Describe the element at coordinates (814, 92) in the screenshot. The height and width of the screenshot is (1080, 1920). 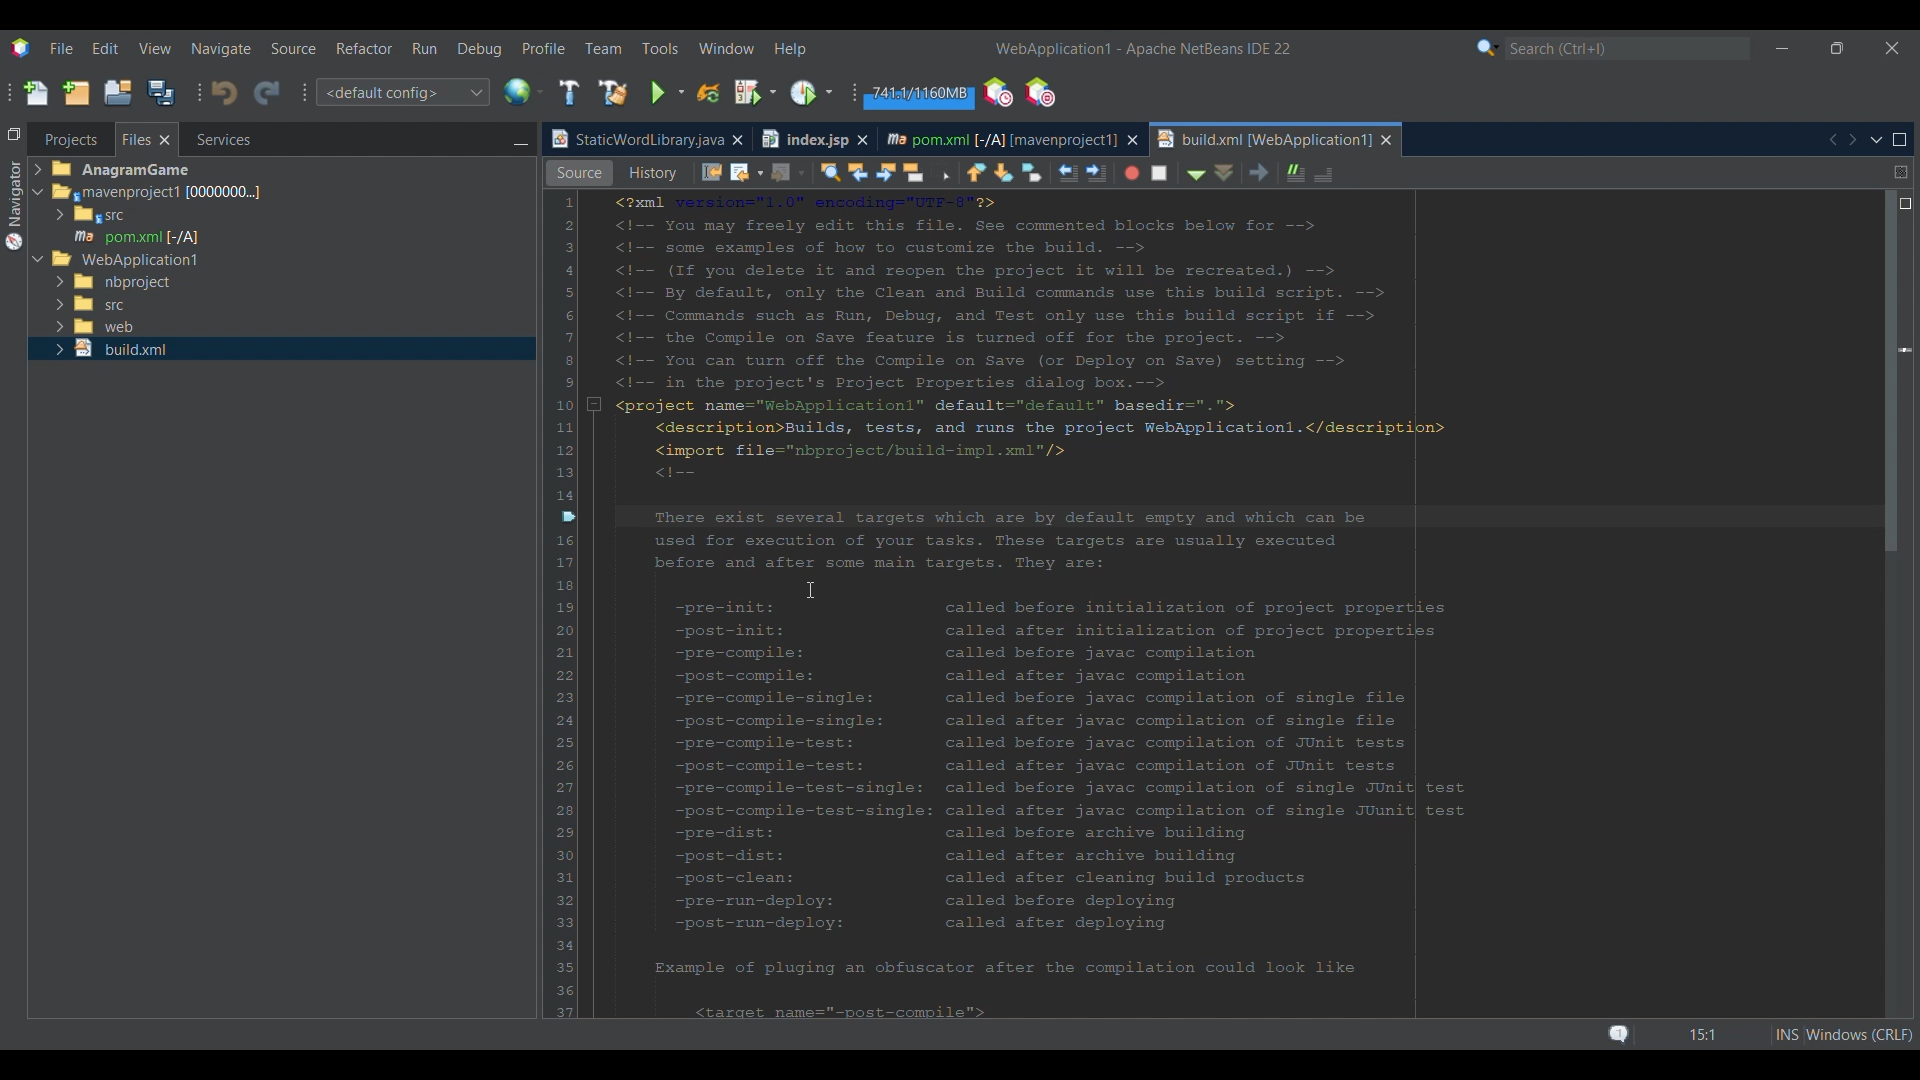
I see `Profile main project options` at that location.